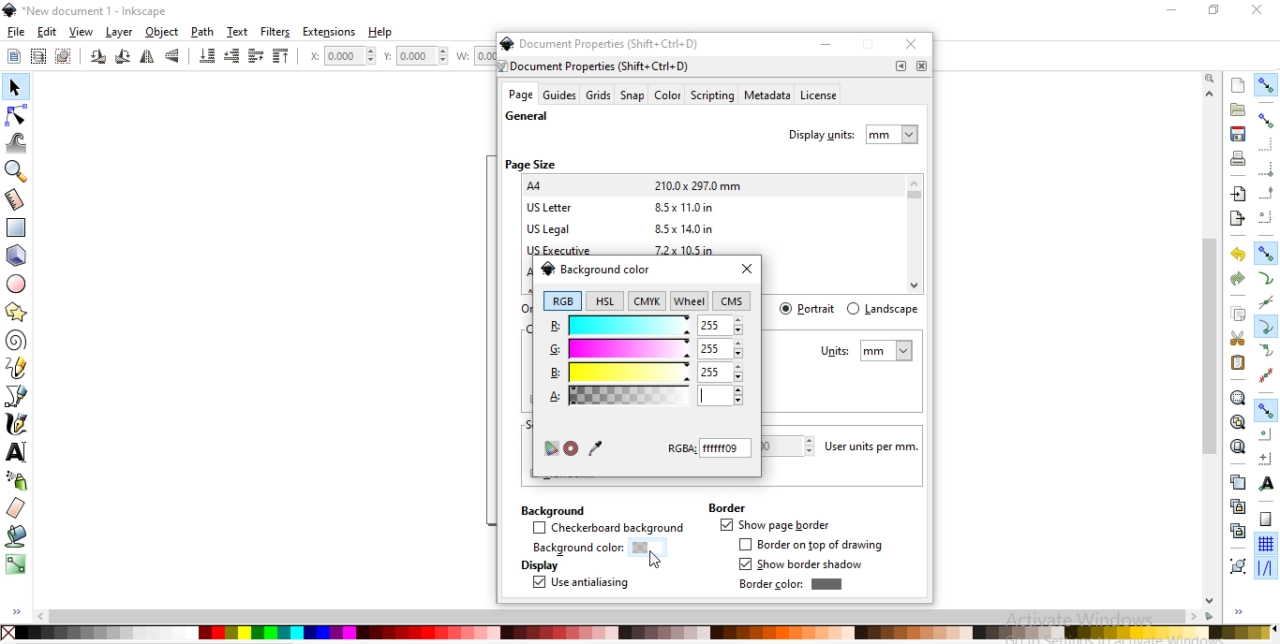 This screenshot has width=1280, height=644. Describe the element at coordinates (711, 96) in the screenshot. I see `scripting` at that location.